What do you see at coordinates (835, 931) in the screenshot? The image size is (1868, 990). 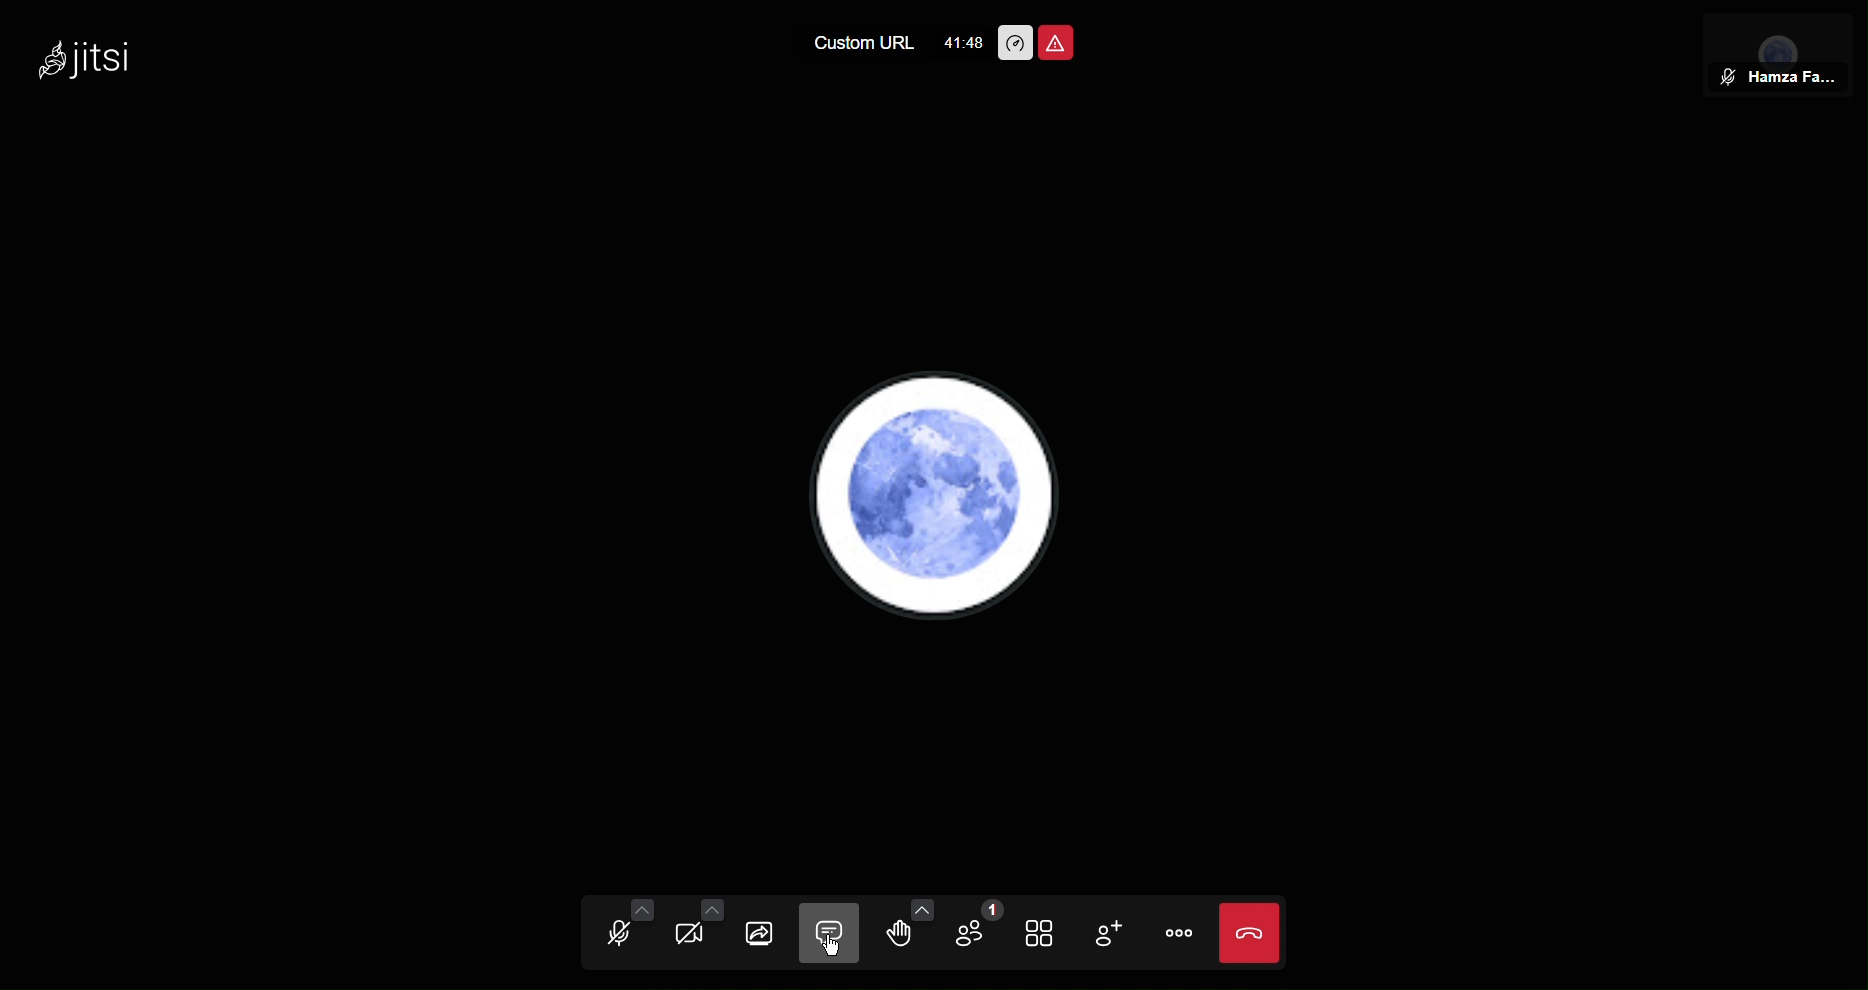 I see `Chat` at bounding box center [835, 931].